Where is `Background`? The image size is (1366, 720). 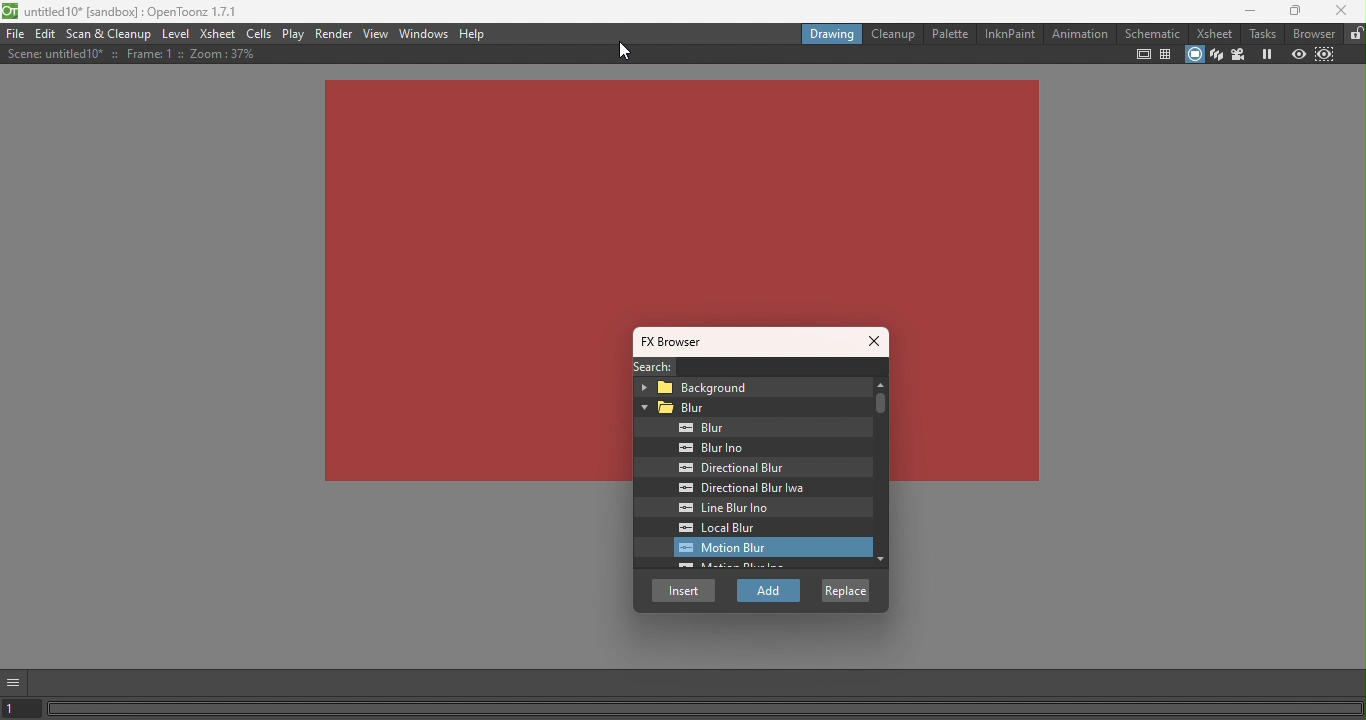
Background is located at coordinates (748, 386).